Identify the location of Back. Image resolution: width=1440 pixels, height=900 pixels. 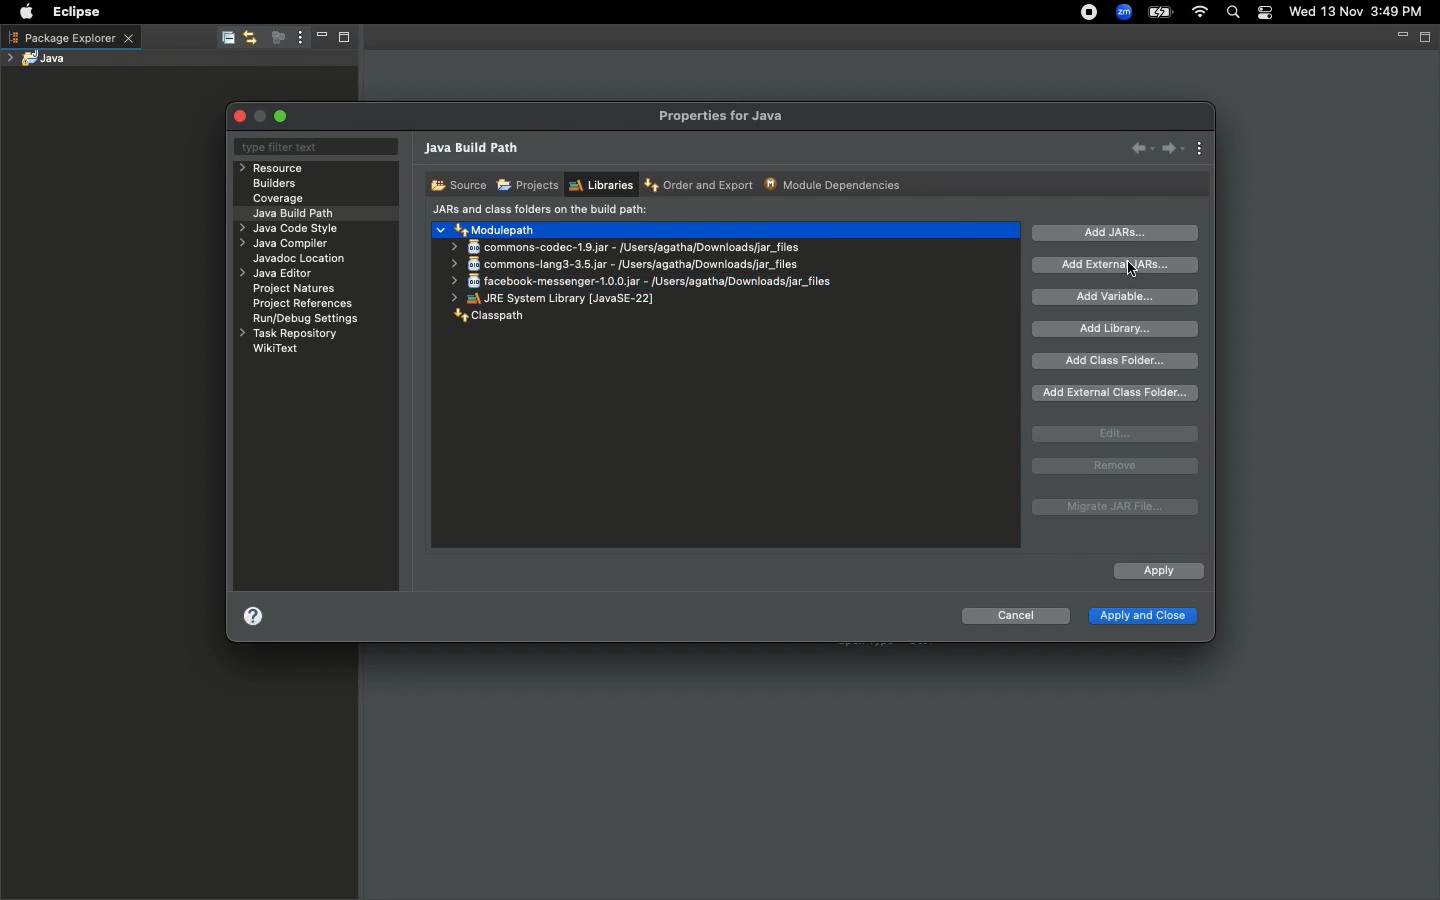
(1142, 147).